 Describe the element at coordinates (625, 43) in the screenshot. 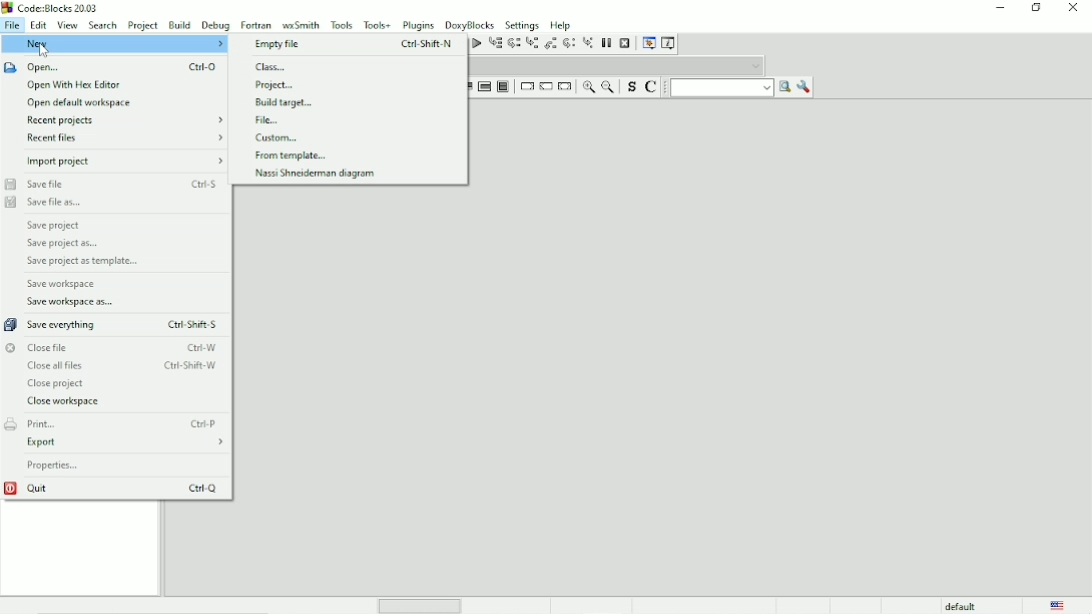

I see `Stop debugger` at that location.